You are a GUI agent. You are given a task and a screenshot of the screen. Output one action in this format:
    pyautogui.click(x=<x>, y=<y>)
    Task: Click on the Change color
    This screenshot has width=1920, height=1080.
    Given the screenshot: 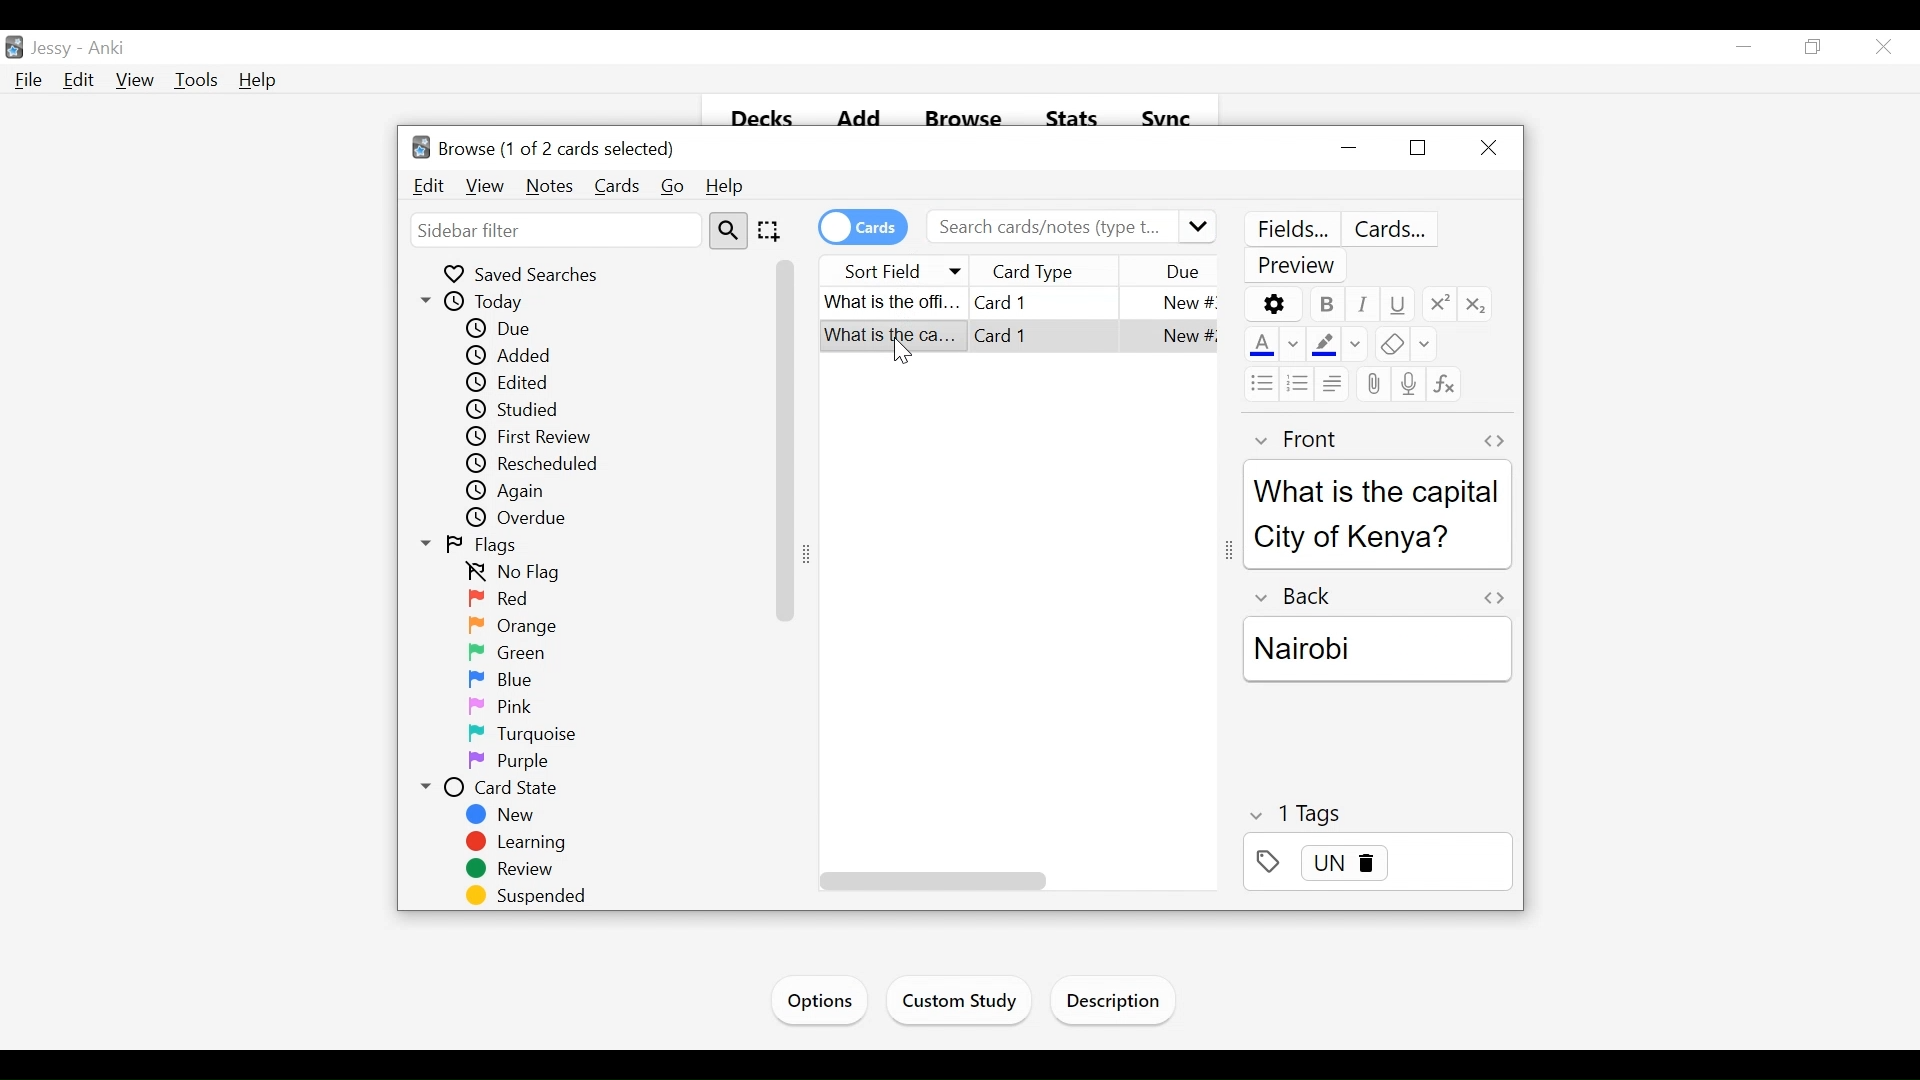 What is the action you would take?
    pyautogui.click(x=1355, y=345)
    